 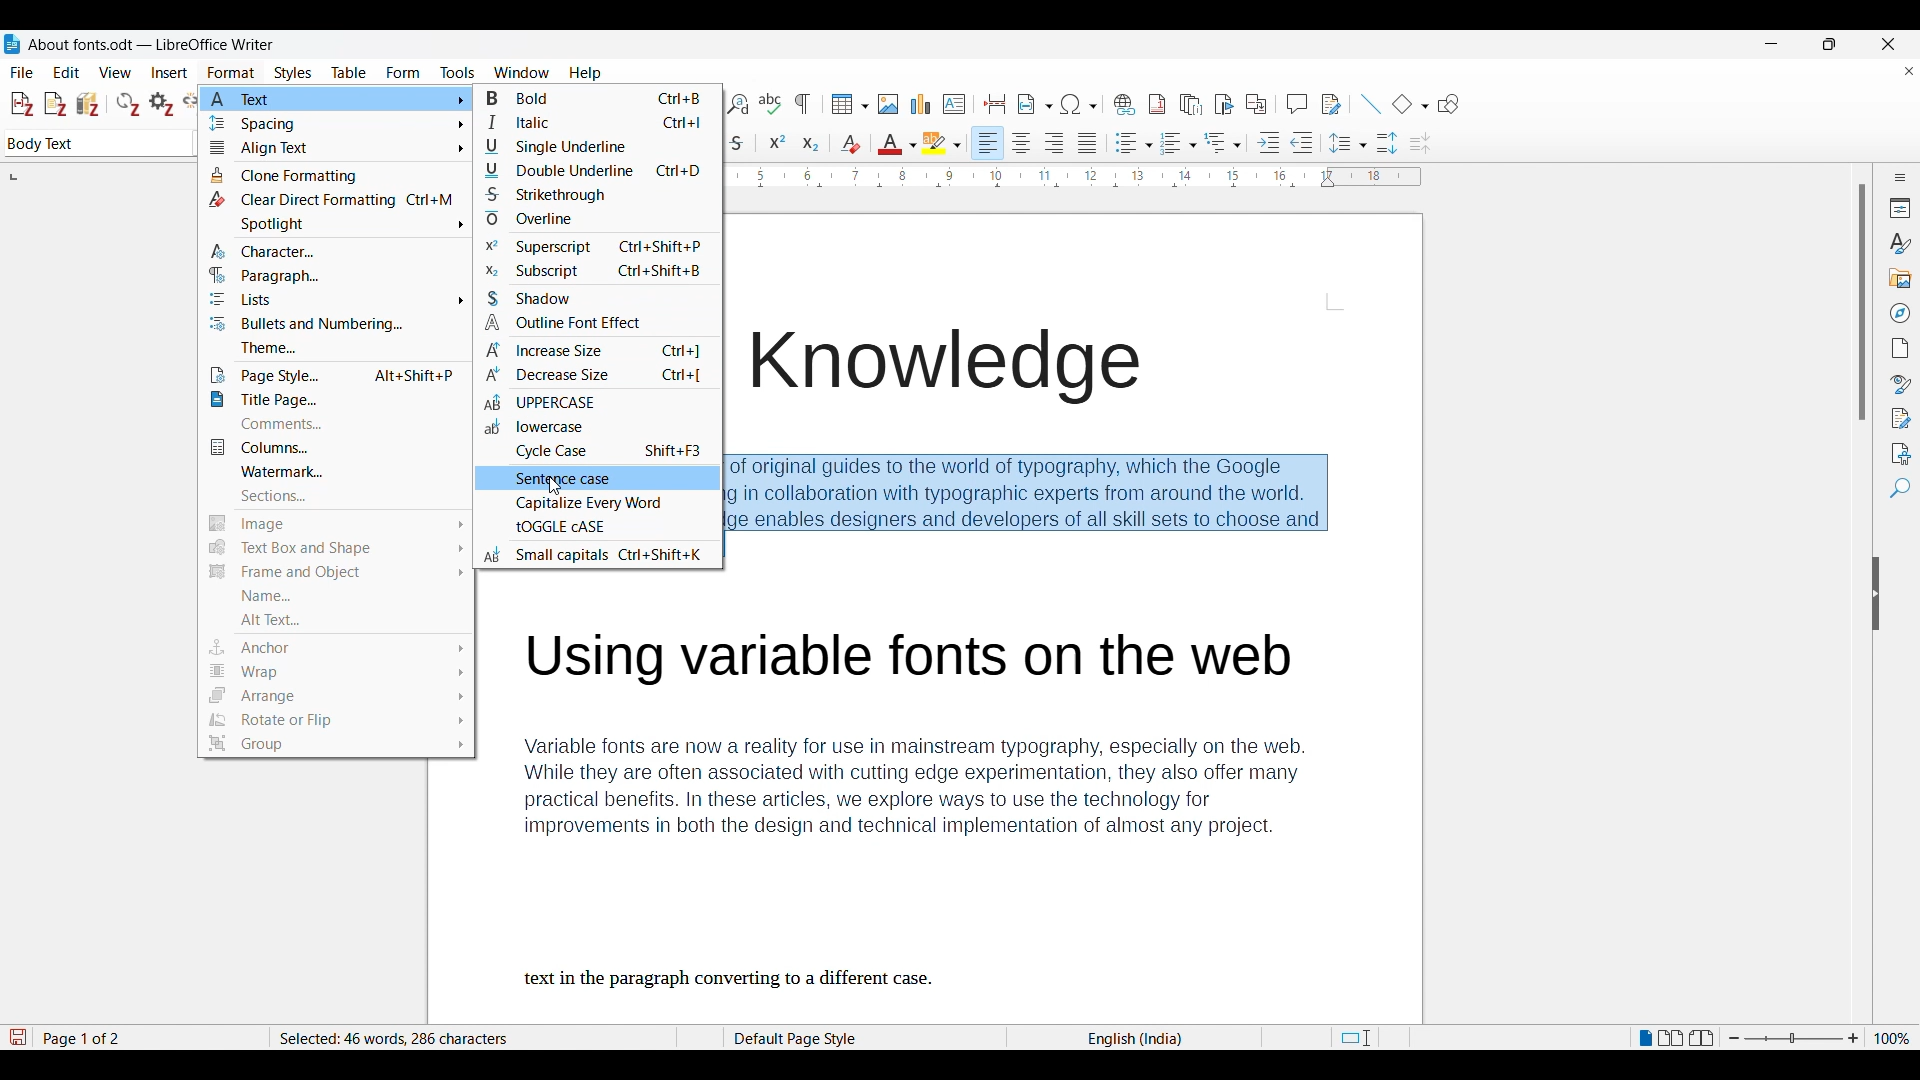 What do you see at coordinates (403, 73) in the screenshot?
I see `Form menu` at bounding box center [403, 73].